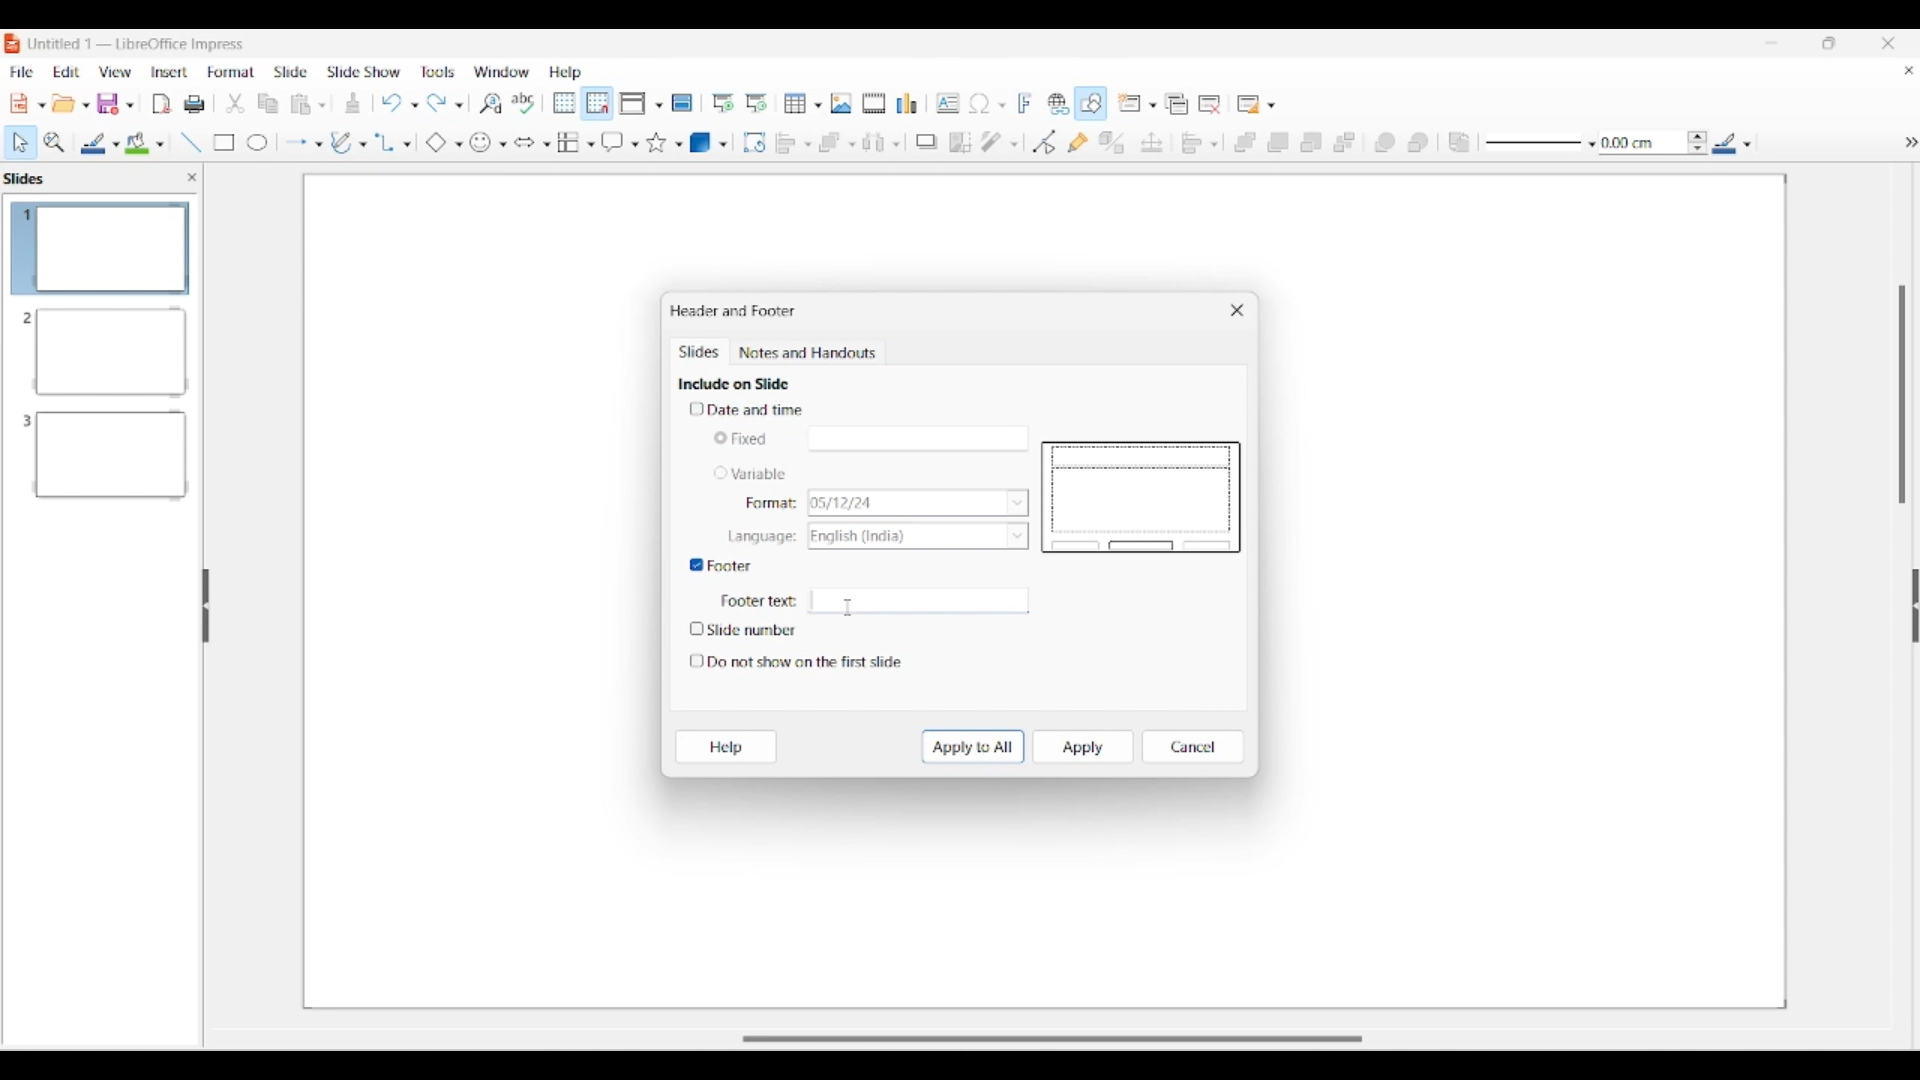  I want to click on Start from current slide, so click(758, 103).